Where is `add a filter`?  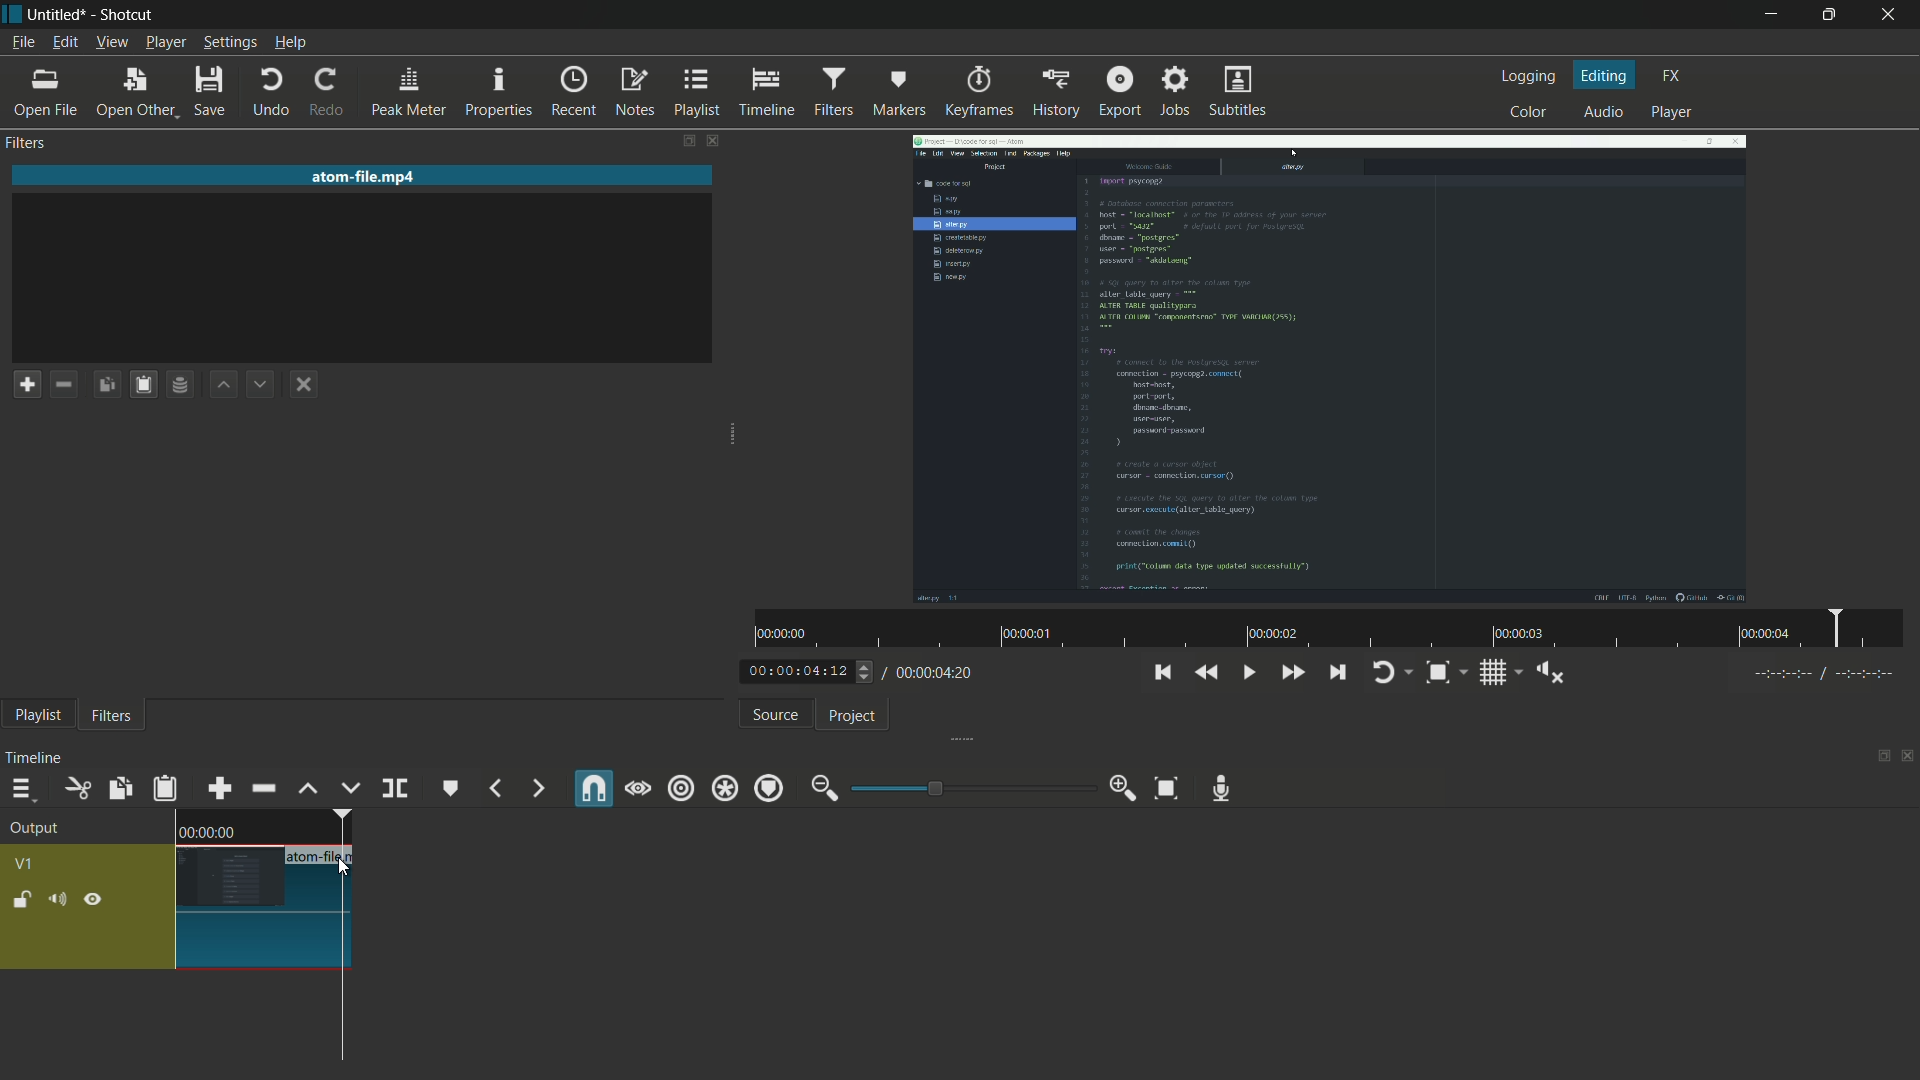
add a filter is located at coordinates (28, 385).